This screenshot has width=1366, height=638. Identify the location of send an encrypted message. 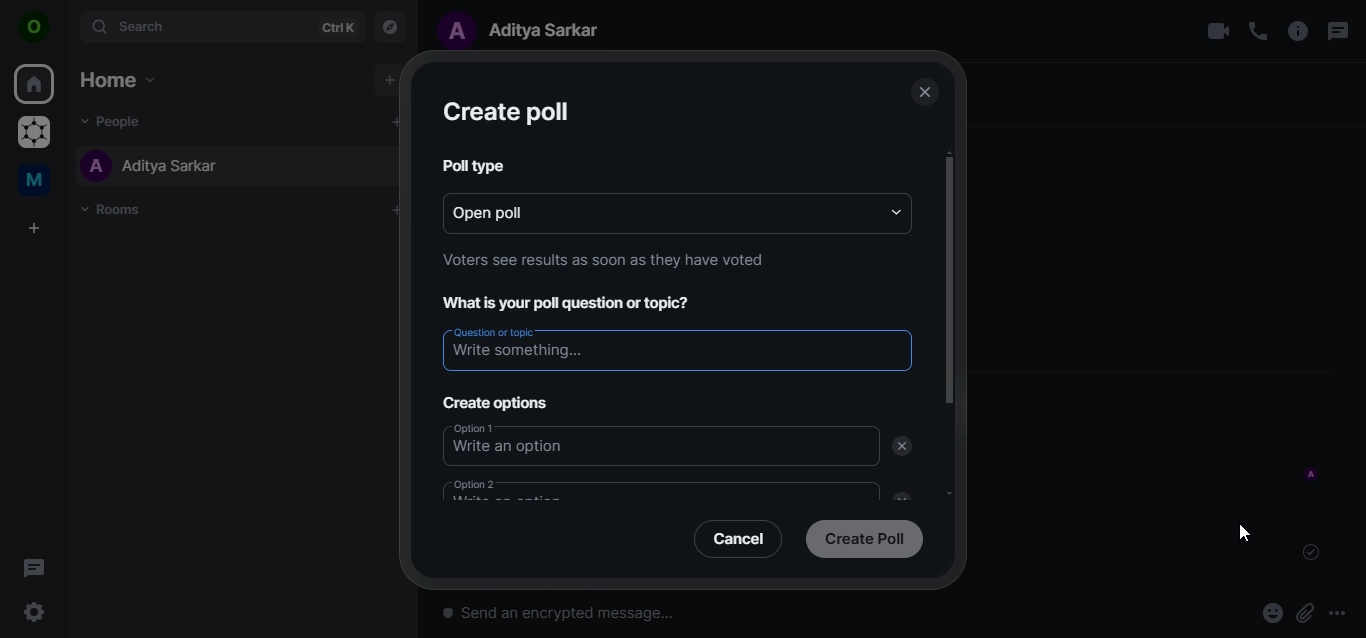
(669, 619).